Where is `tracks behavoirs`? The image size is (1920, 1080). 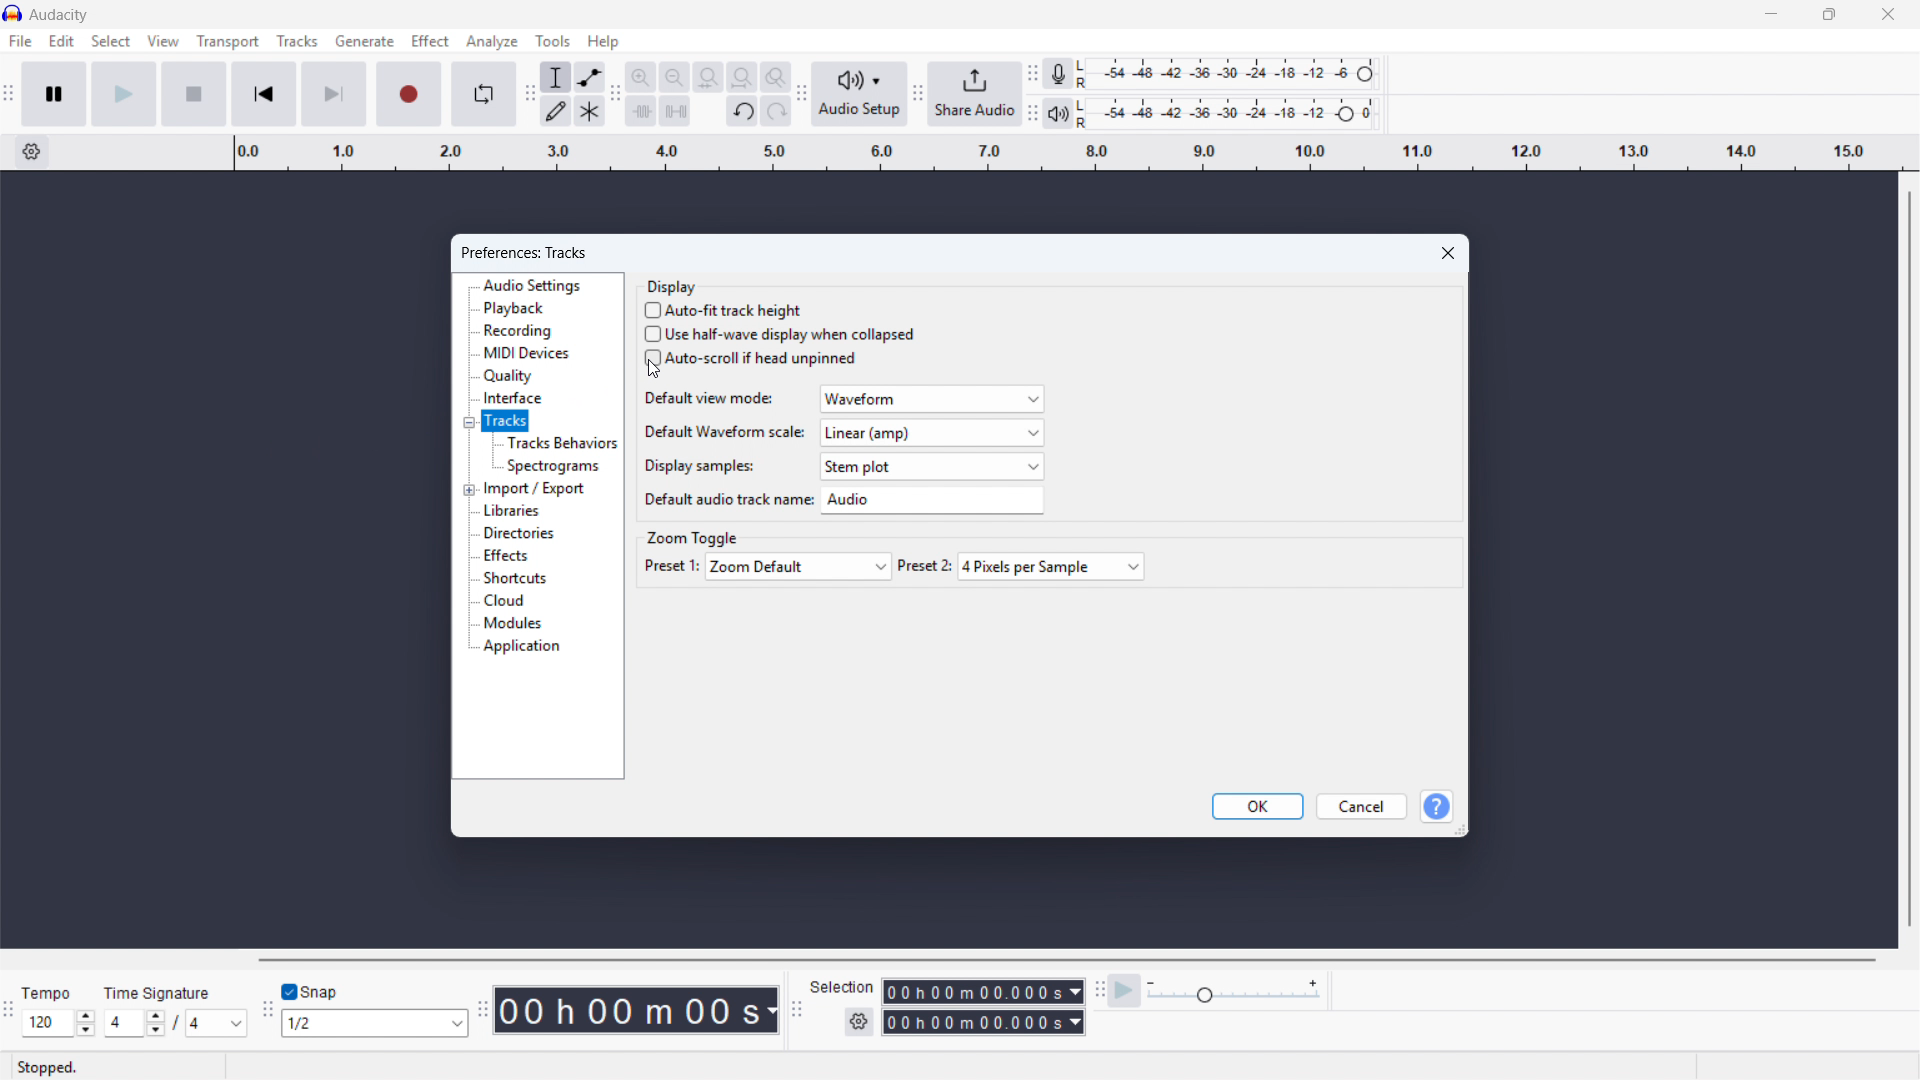
tracks behavoirs is located at coordinates (561, 442).